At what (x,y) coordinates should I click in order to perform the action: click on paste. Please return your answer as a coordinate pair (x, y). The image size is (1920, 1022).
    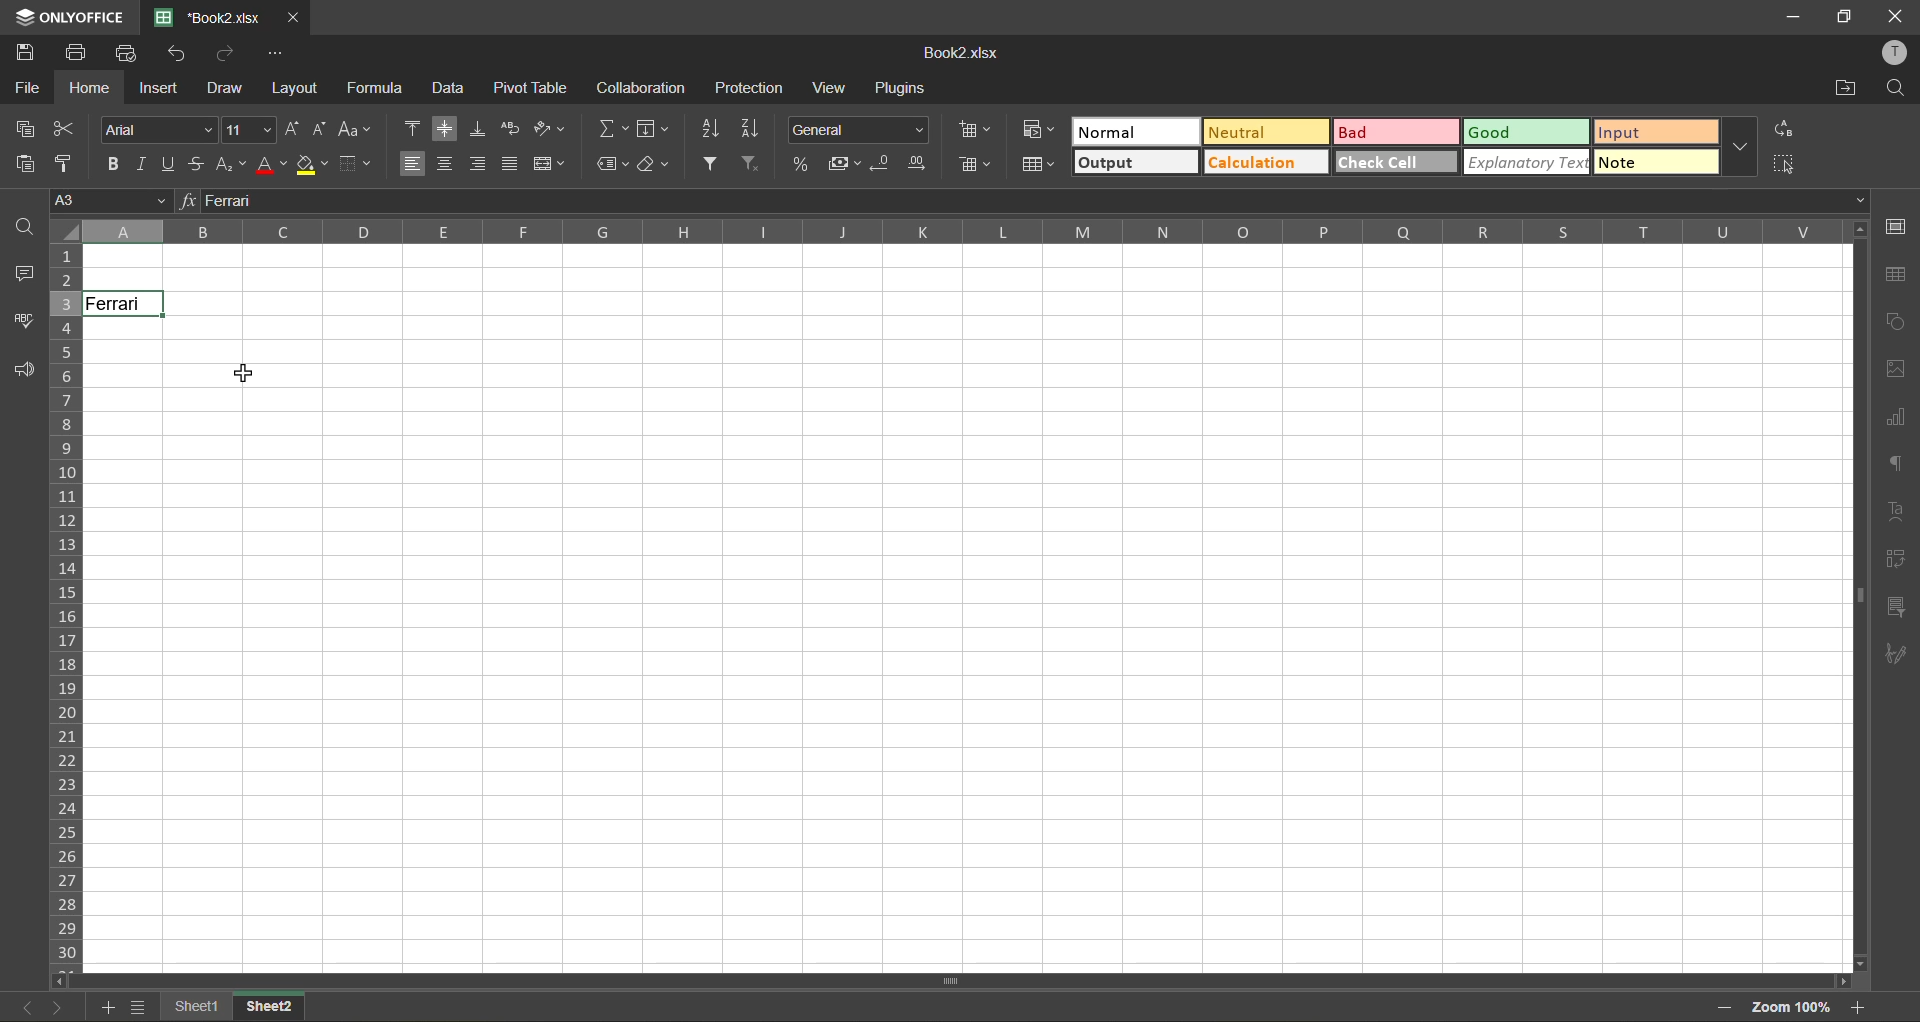
    Looking at the image, I should click on (23, 164).